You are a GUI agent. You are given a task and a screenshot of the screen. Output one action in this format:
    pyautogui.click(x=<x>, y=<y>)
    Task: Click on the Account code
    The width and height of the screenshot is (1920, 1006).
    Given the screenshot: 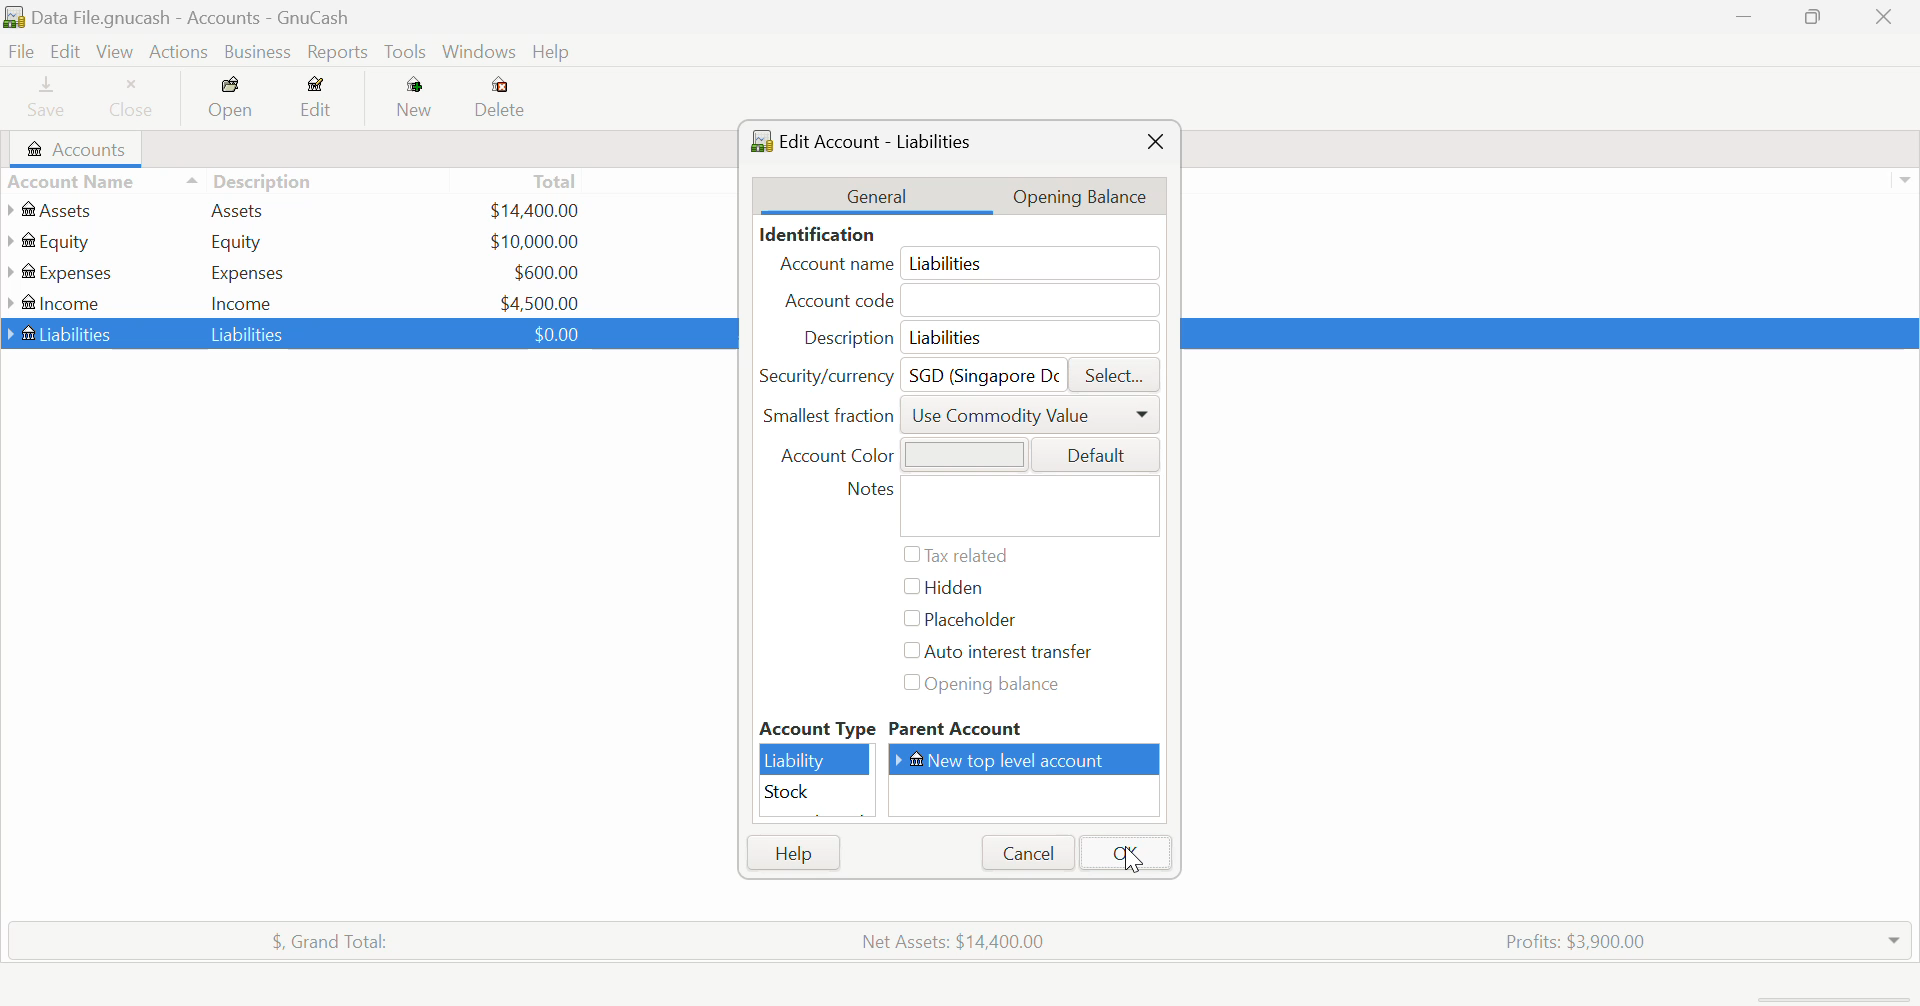 What is the action you would take?
    pyautogui.click(x=974, y=302)
    